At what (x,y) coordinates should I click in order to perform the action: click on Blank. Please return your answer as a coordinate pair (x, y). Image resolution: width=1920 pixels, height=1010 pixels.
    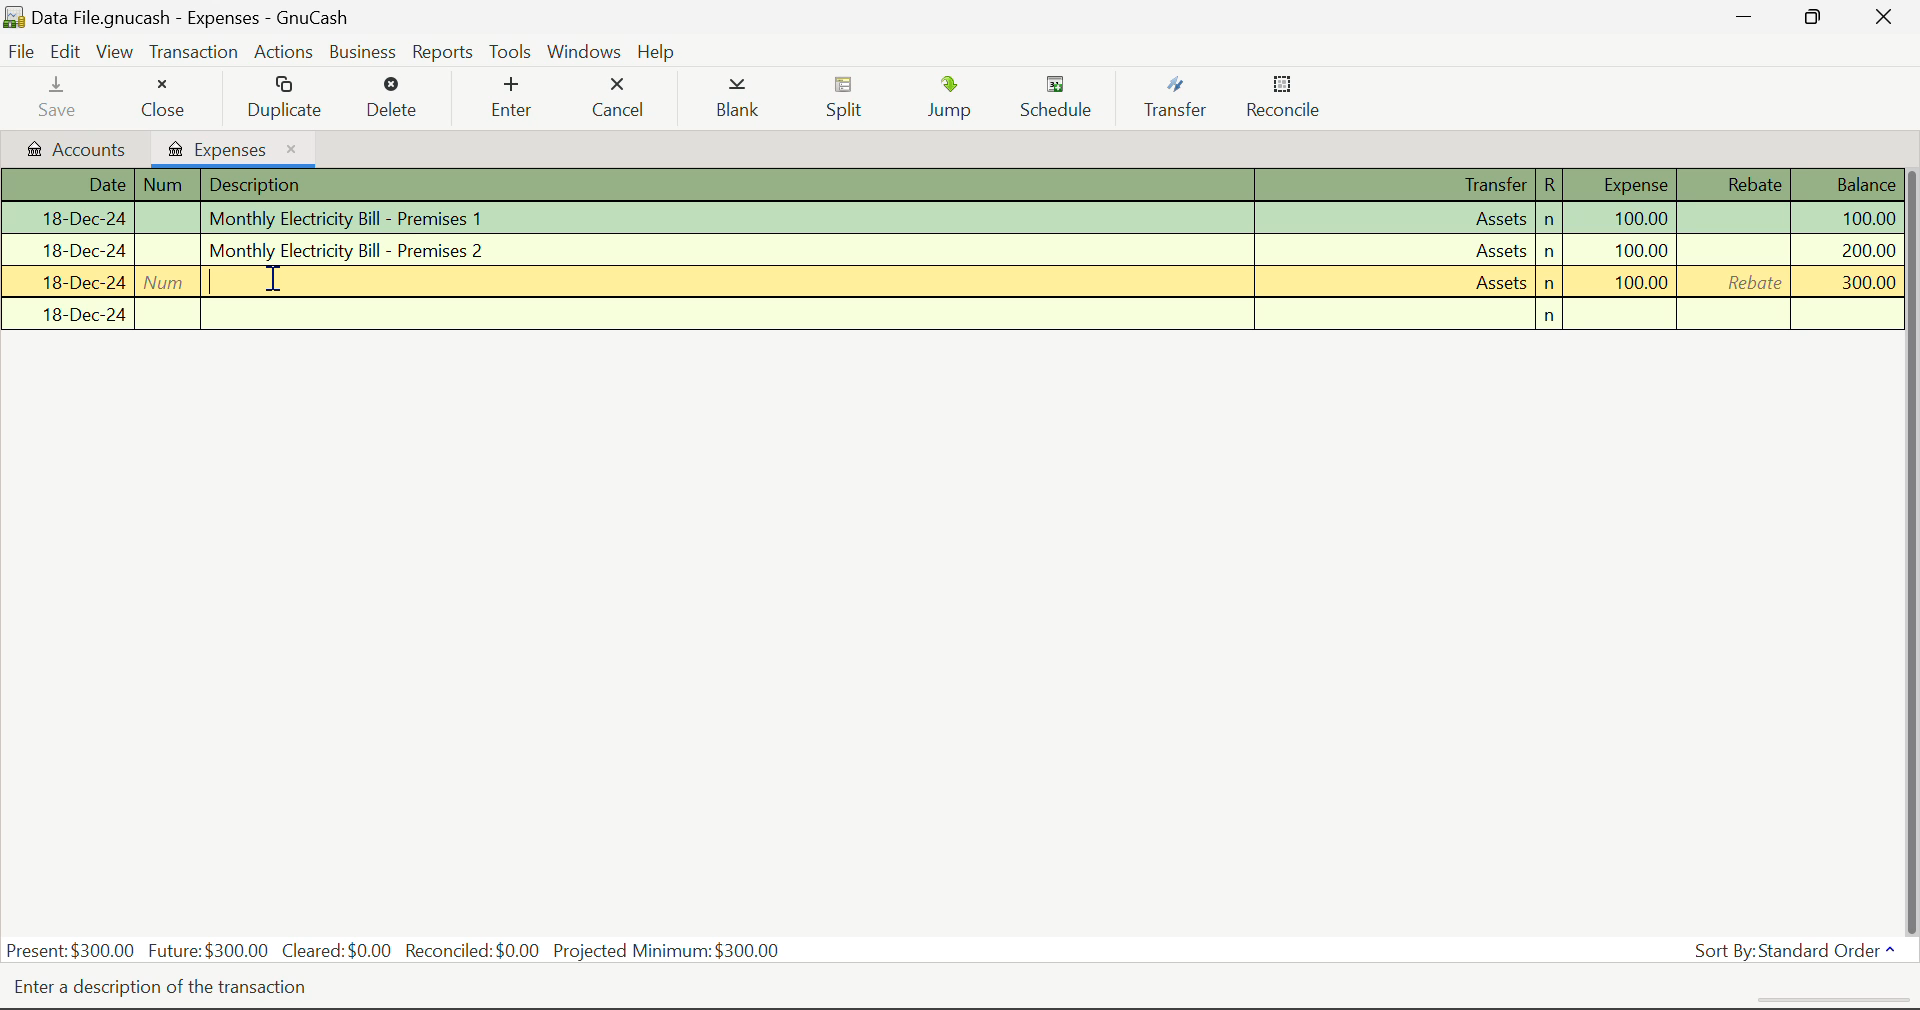
    Looking at the image, I should click on (744, 100).